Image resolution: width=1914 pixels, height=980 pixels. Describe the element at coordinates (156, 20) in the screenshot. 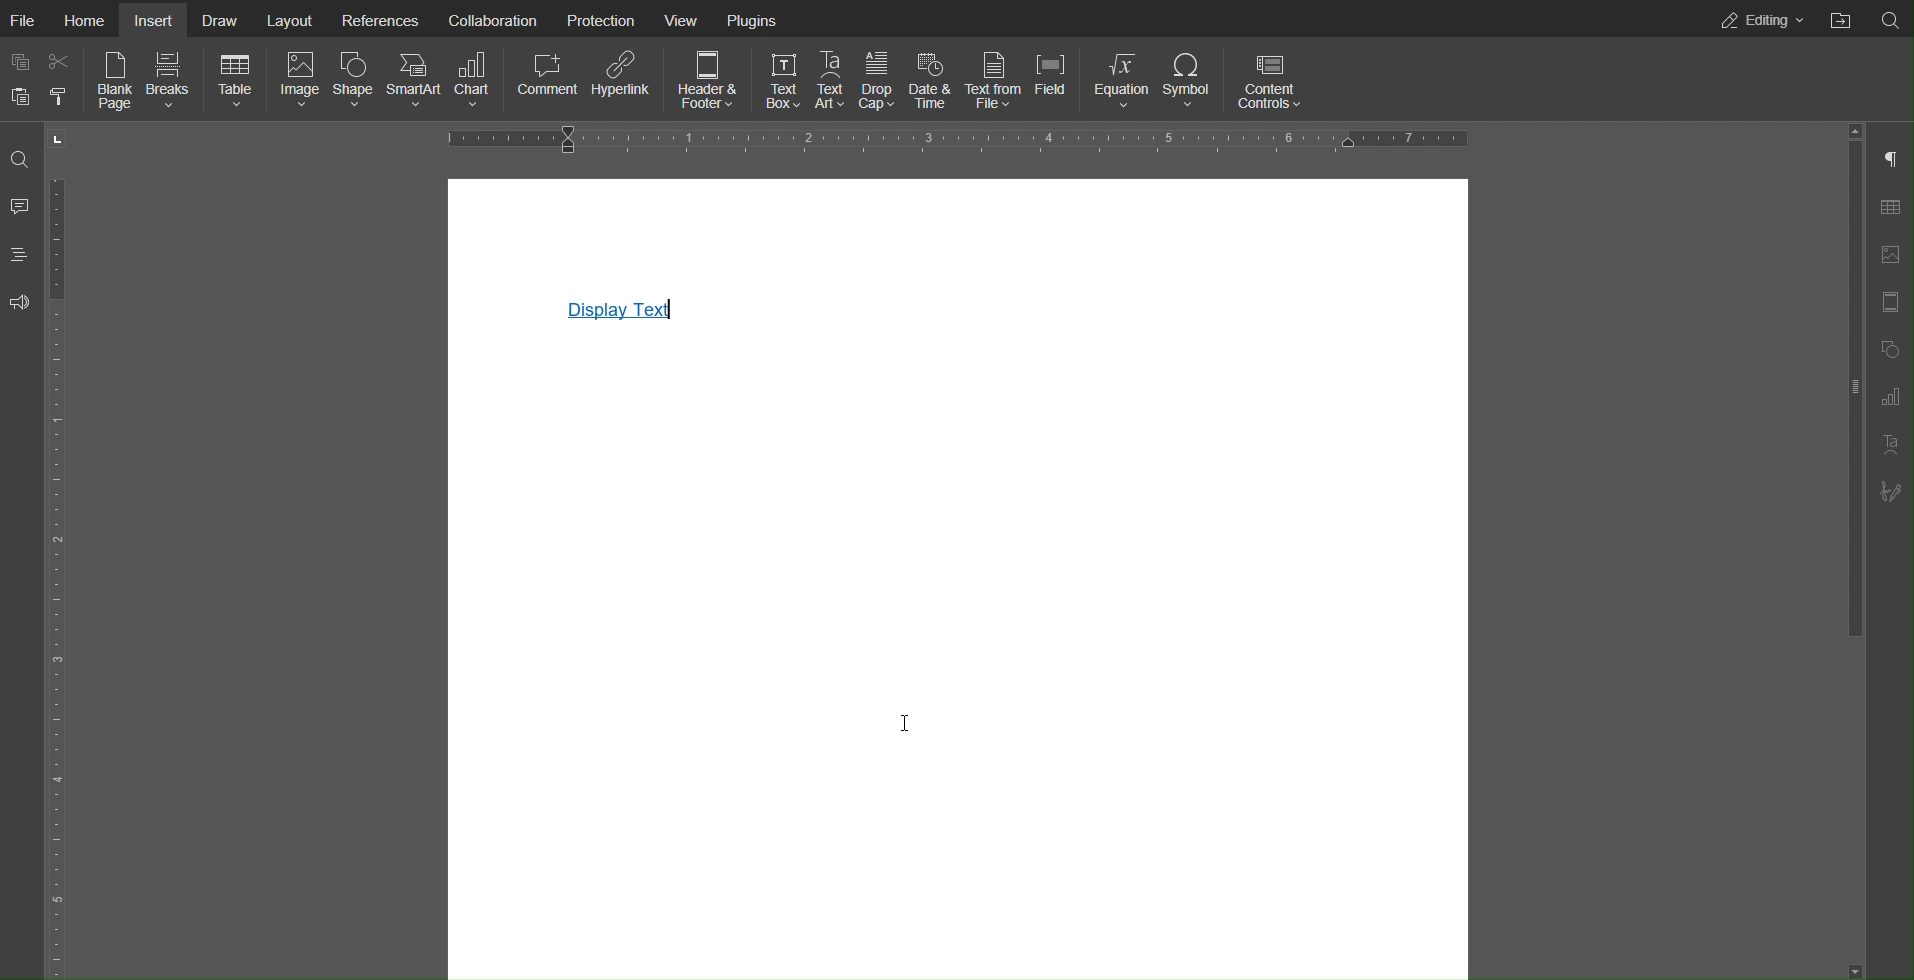

I see `Insert` at that location.